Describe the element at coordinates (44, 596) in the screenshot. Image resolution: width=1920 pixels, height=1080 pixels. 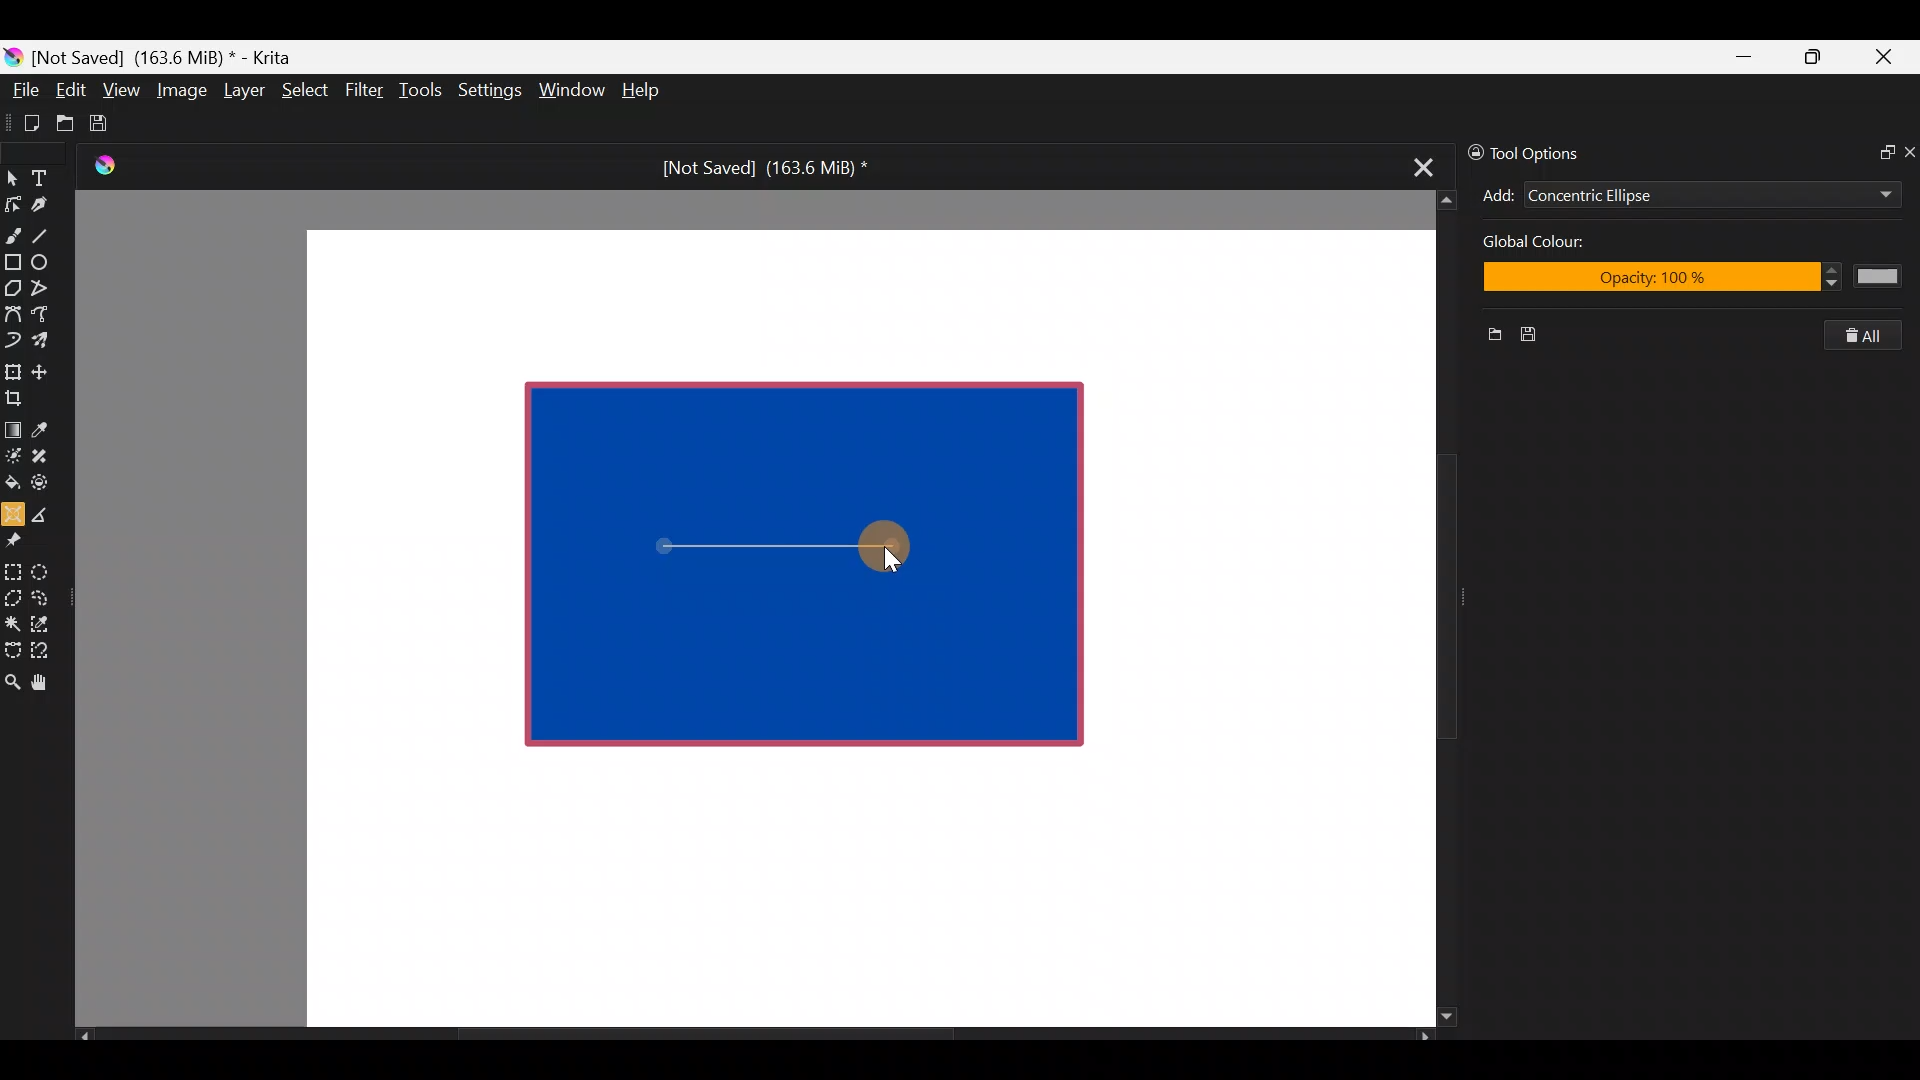
I see `Freehand selection tool` at that location.